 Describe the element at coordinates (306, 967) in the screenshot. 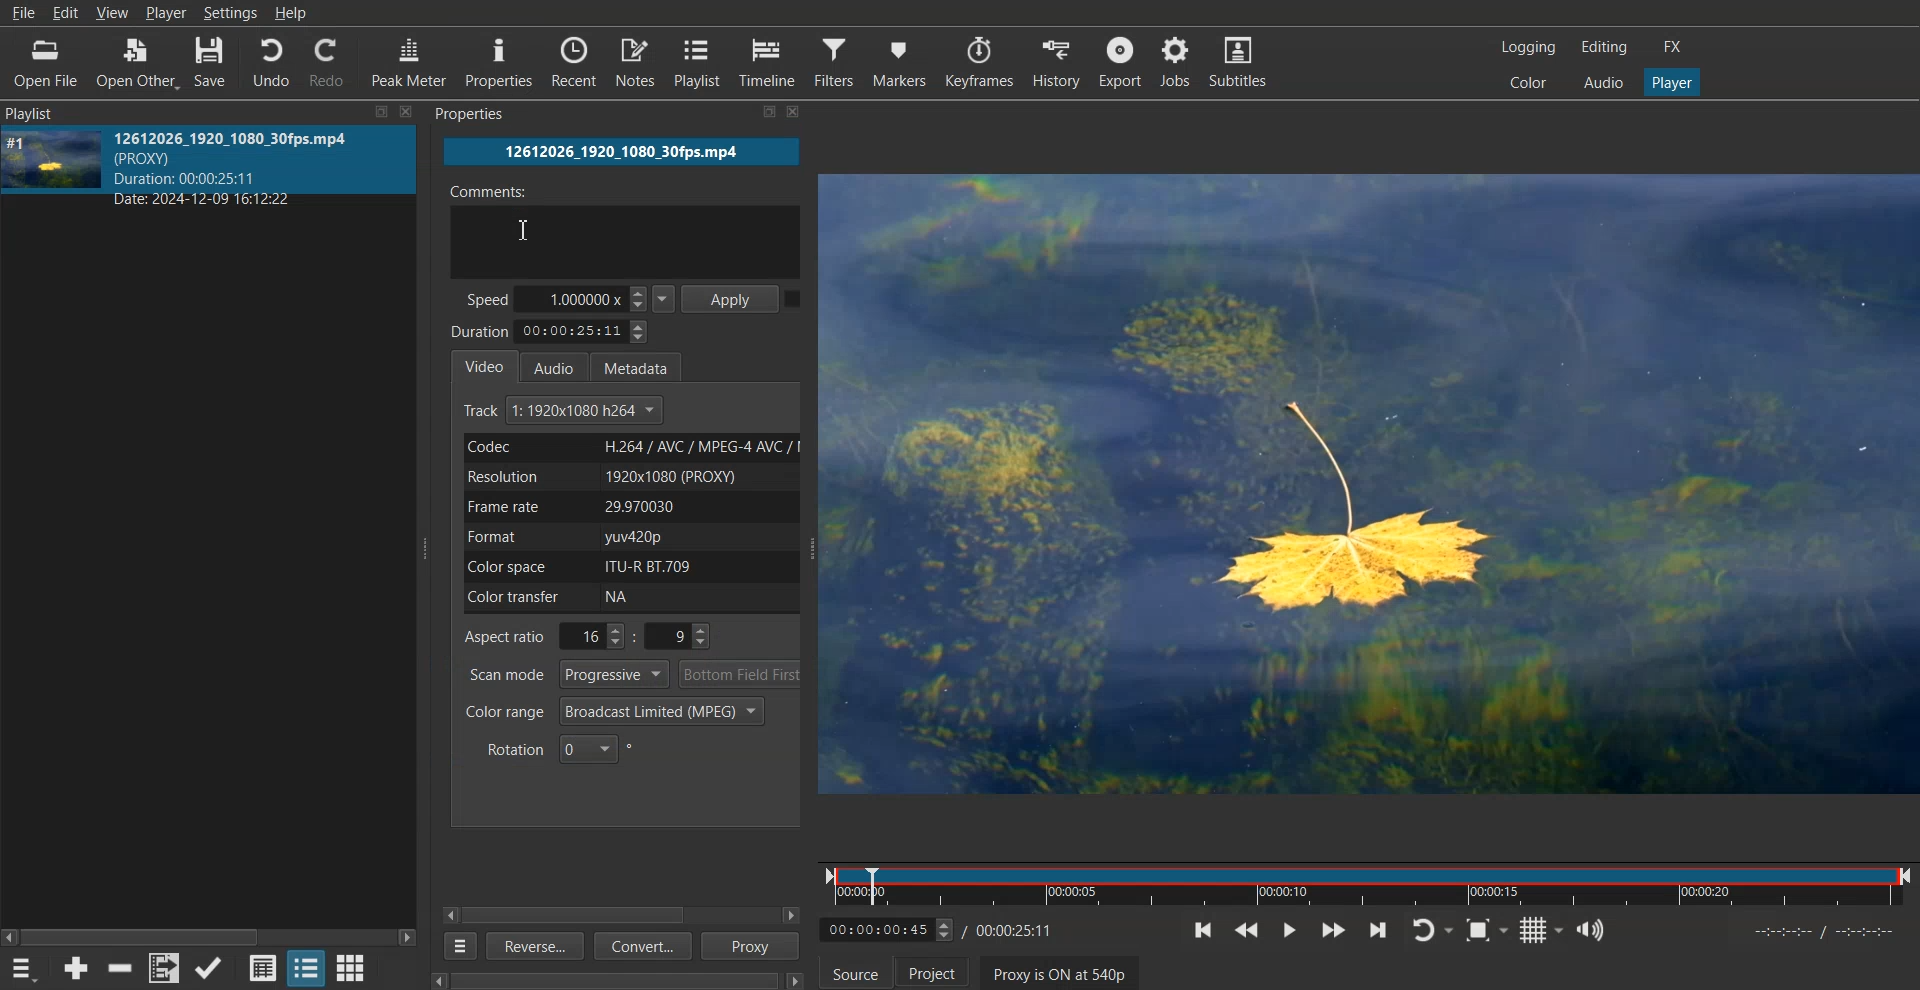

I see `View as tile` at that location.